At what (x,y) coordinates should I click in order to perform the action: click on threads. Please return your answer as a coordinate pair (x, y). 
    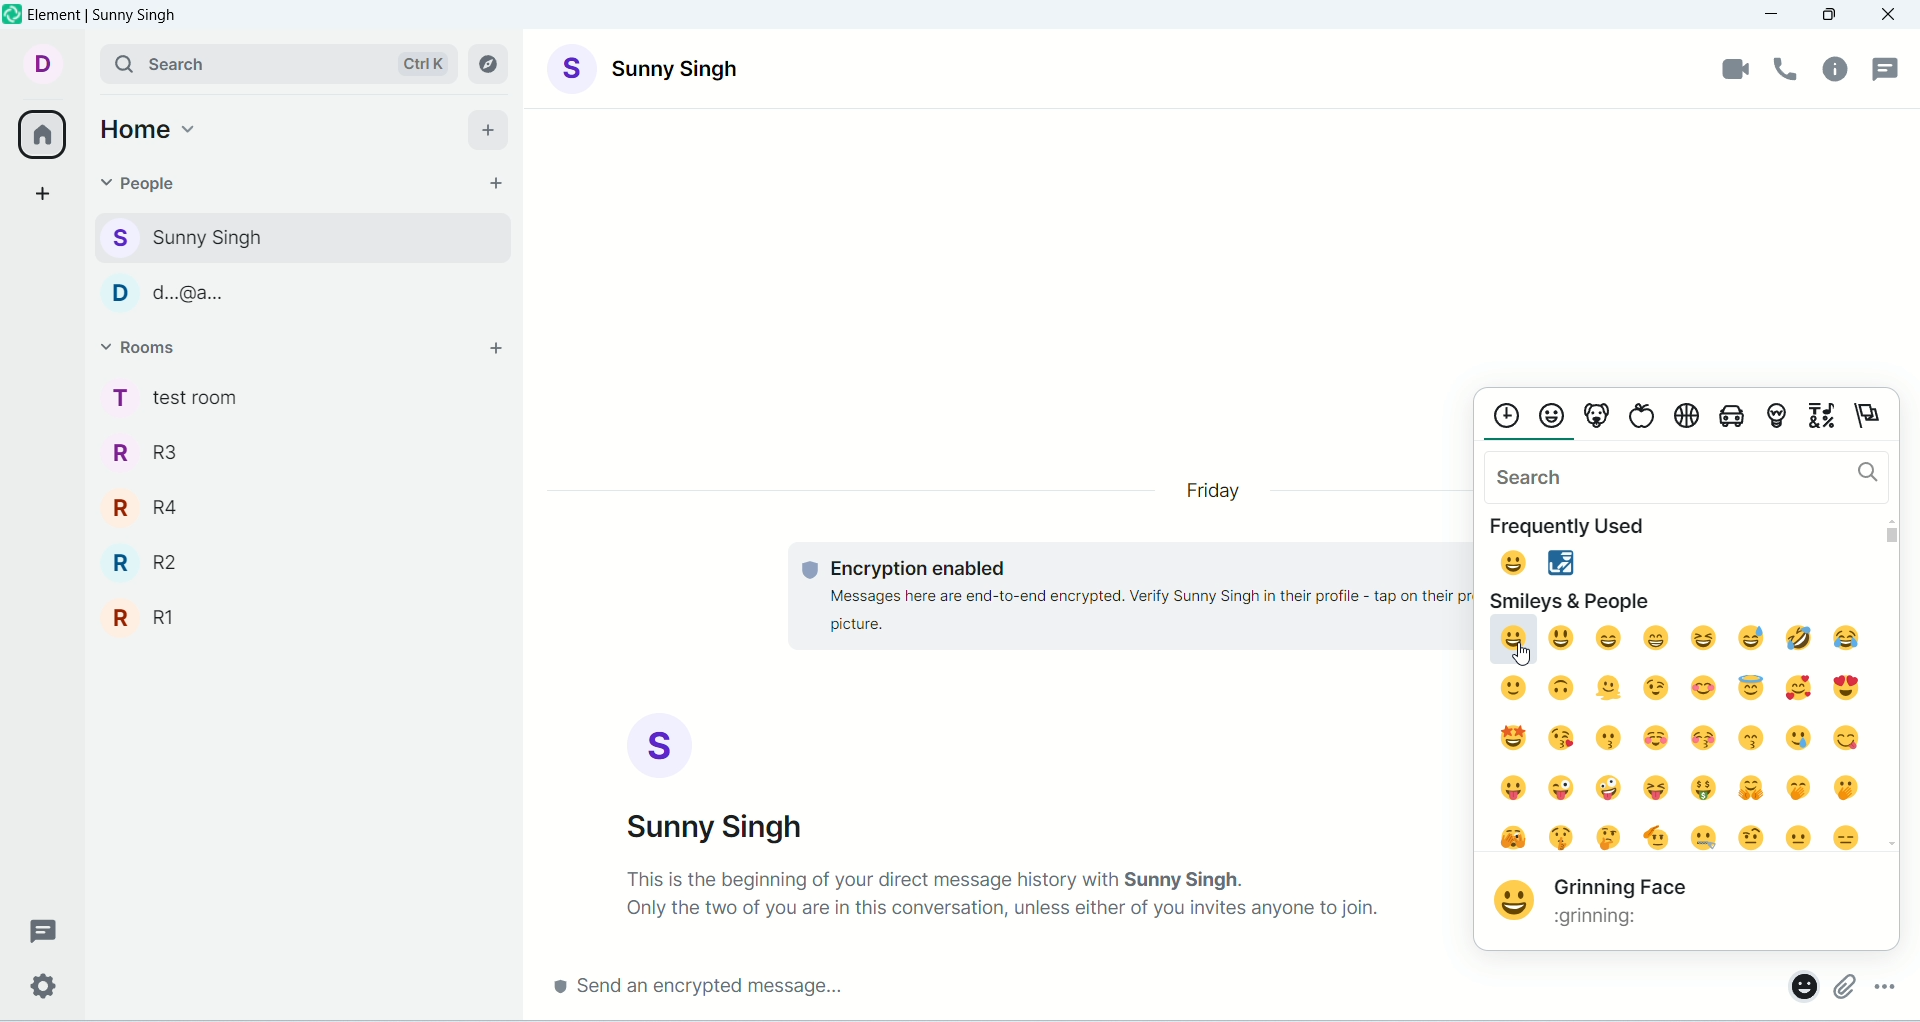
    Looking at the image, I should click on (37, 930).